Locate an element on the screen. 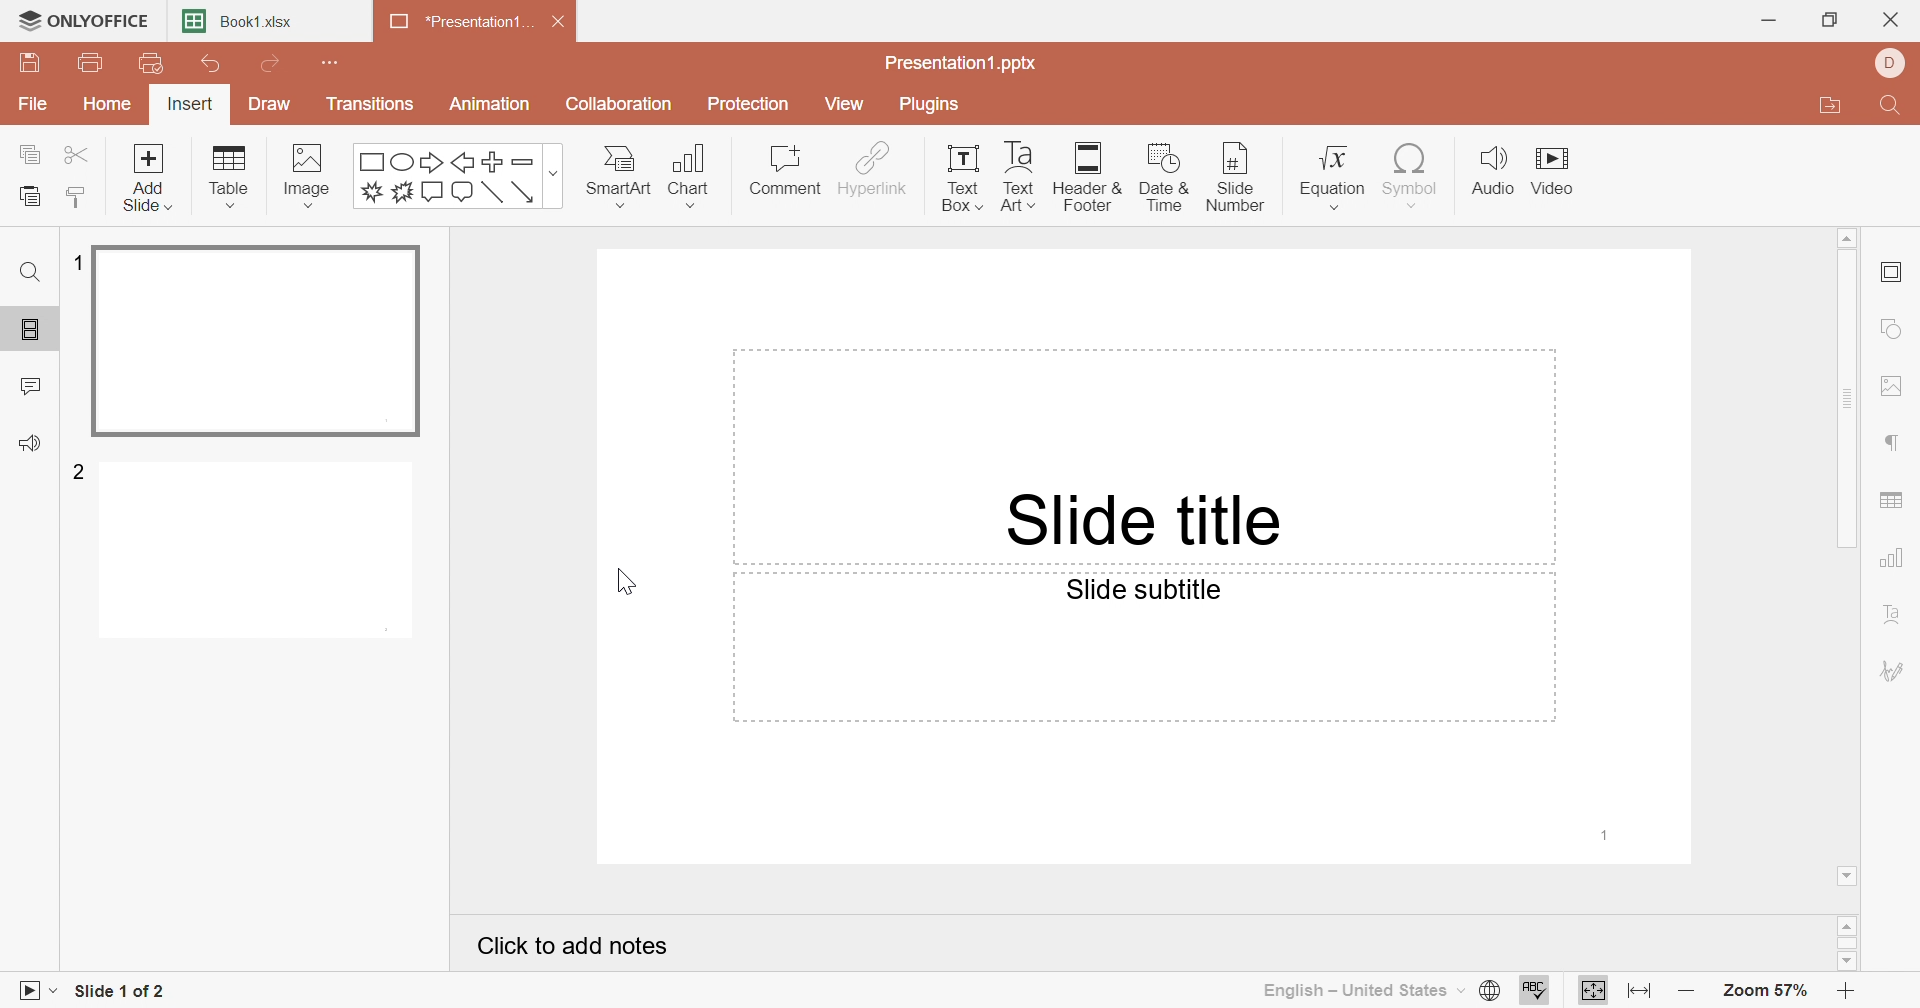 This screenshot has width=1920, height=1008. Protection is located at coordinates (751, 107).